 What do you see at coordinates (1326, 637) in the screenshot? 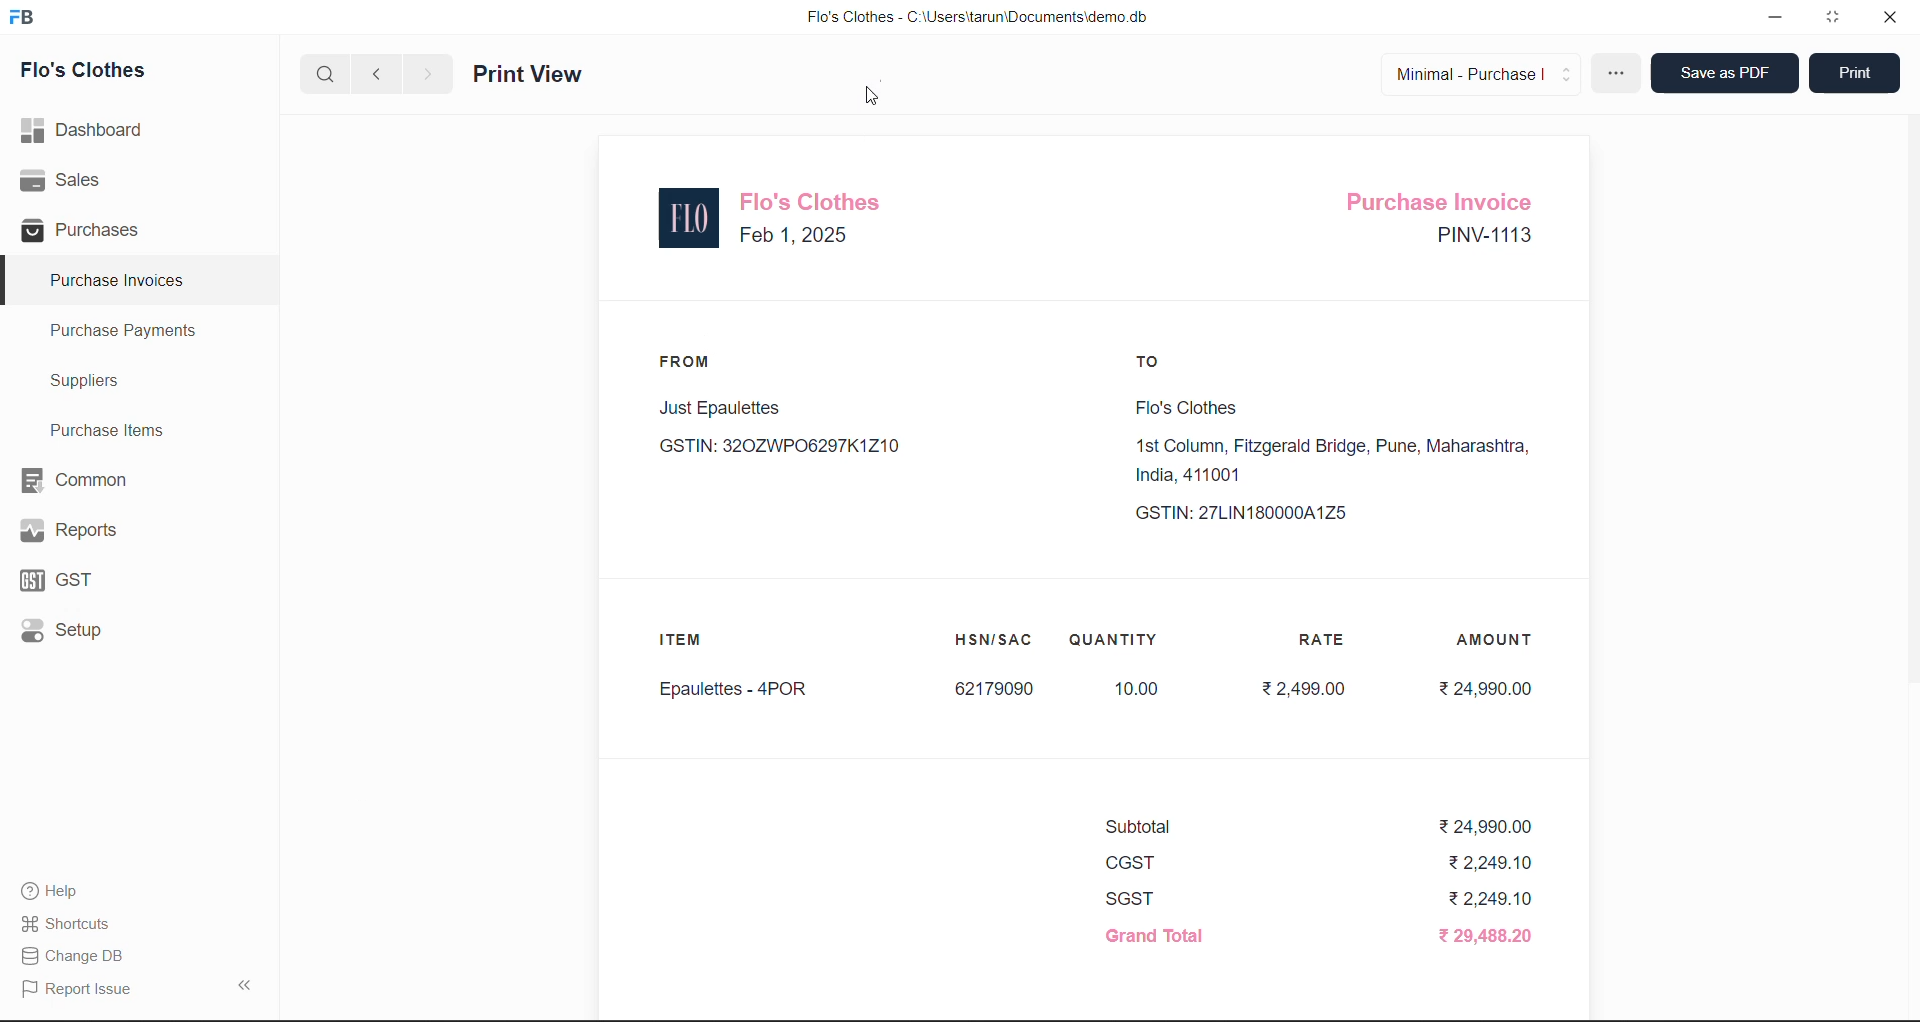
I see `RATE` at bounding box center [1326, 637].